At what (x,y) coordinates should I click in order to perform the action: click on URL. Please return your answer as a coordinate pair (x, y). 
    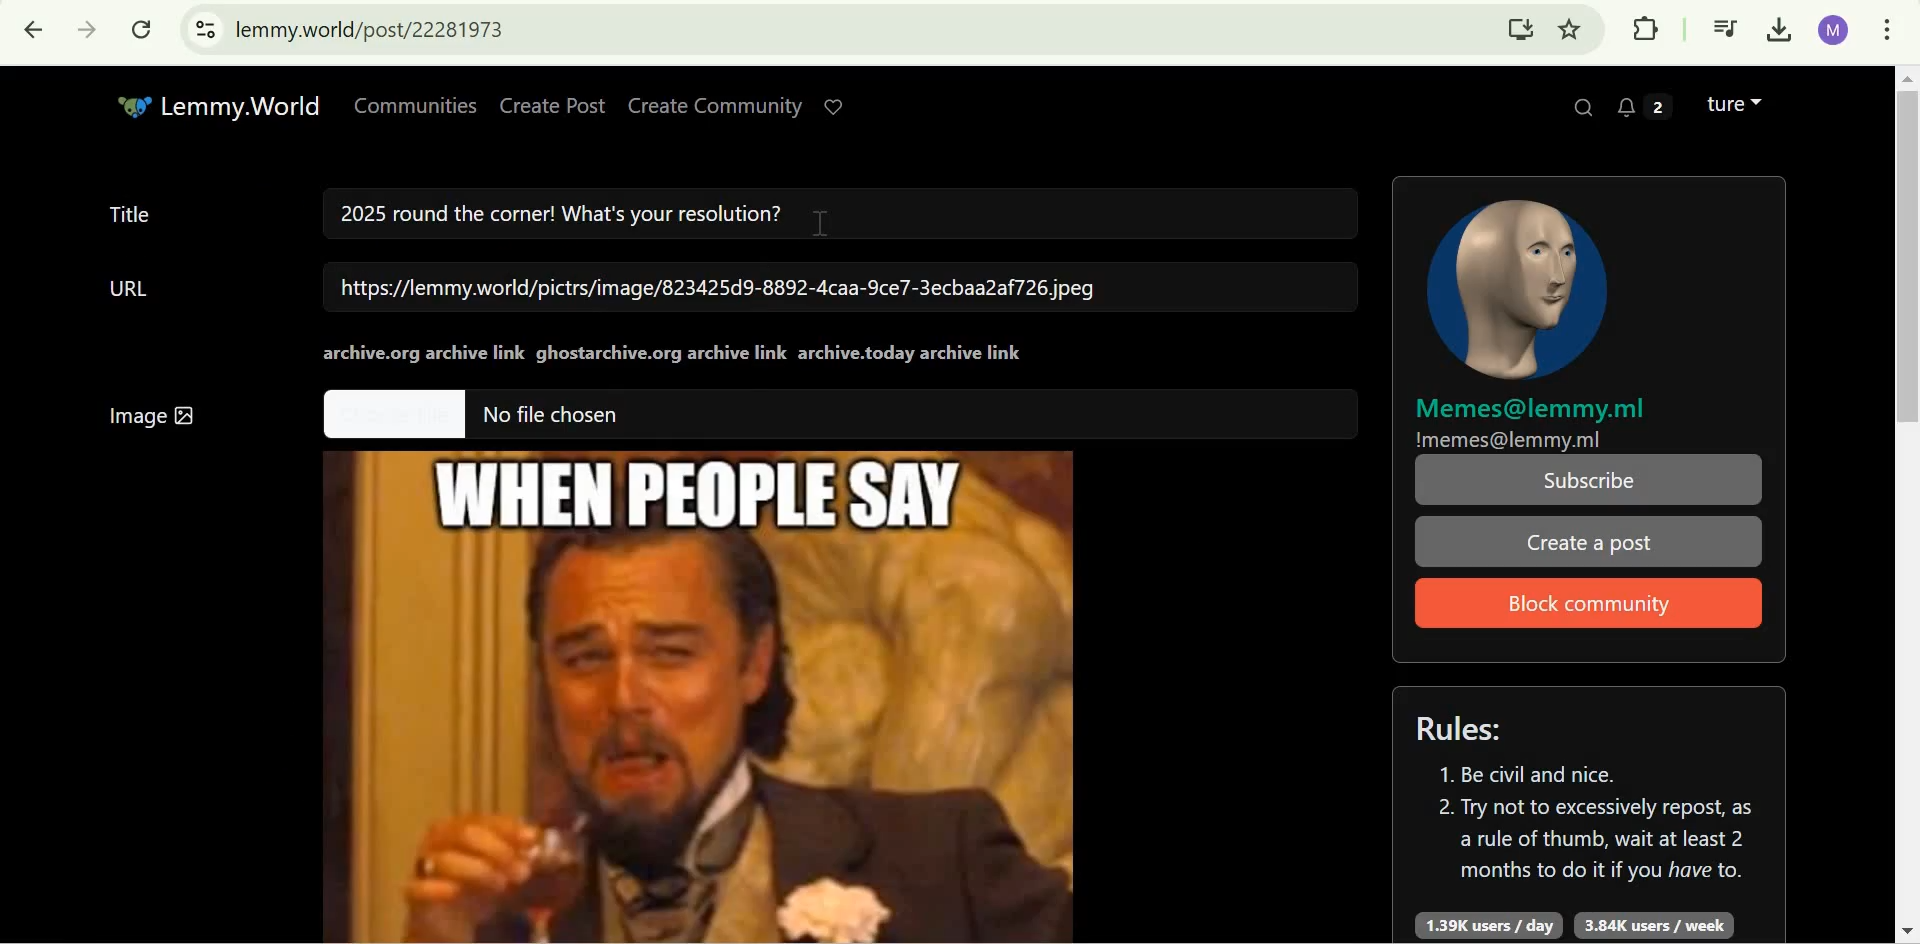
    Looking at the image, I should click on (130, 288).